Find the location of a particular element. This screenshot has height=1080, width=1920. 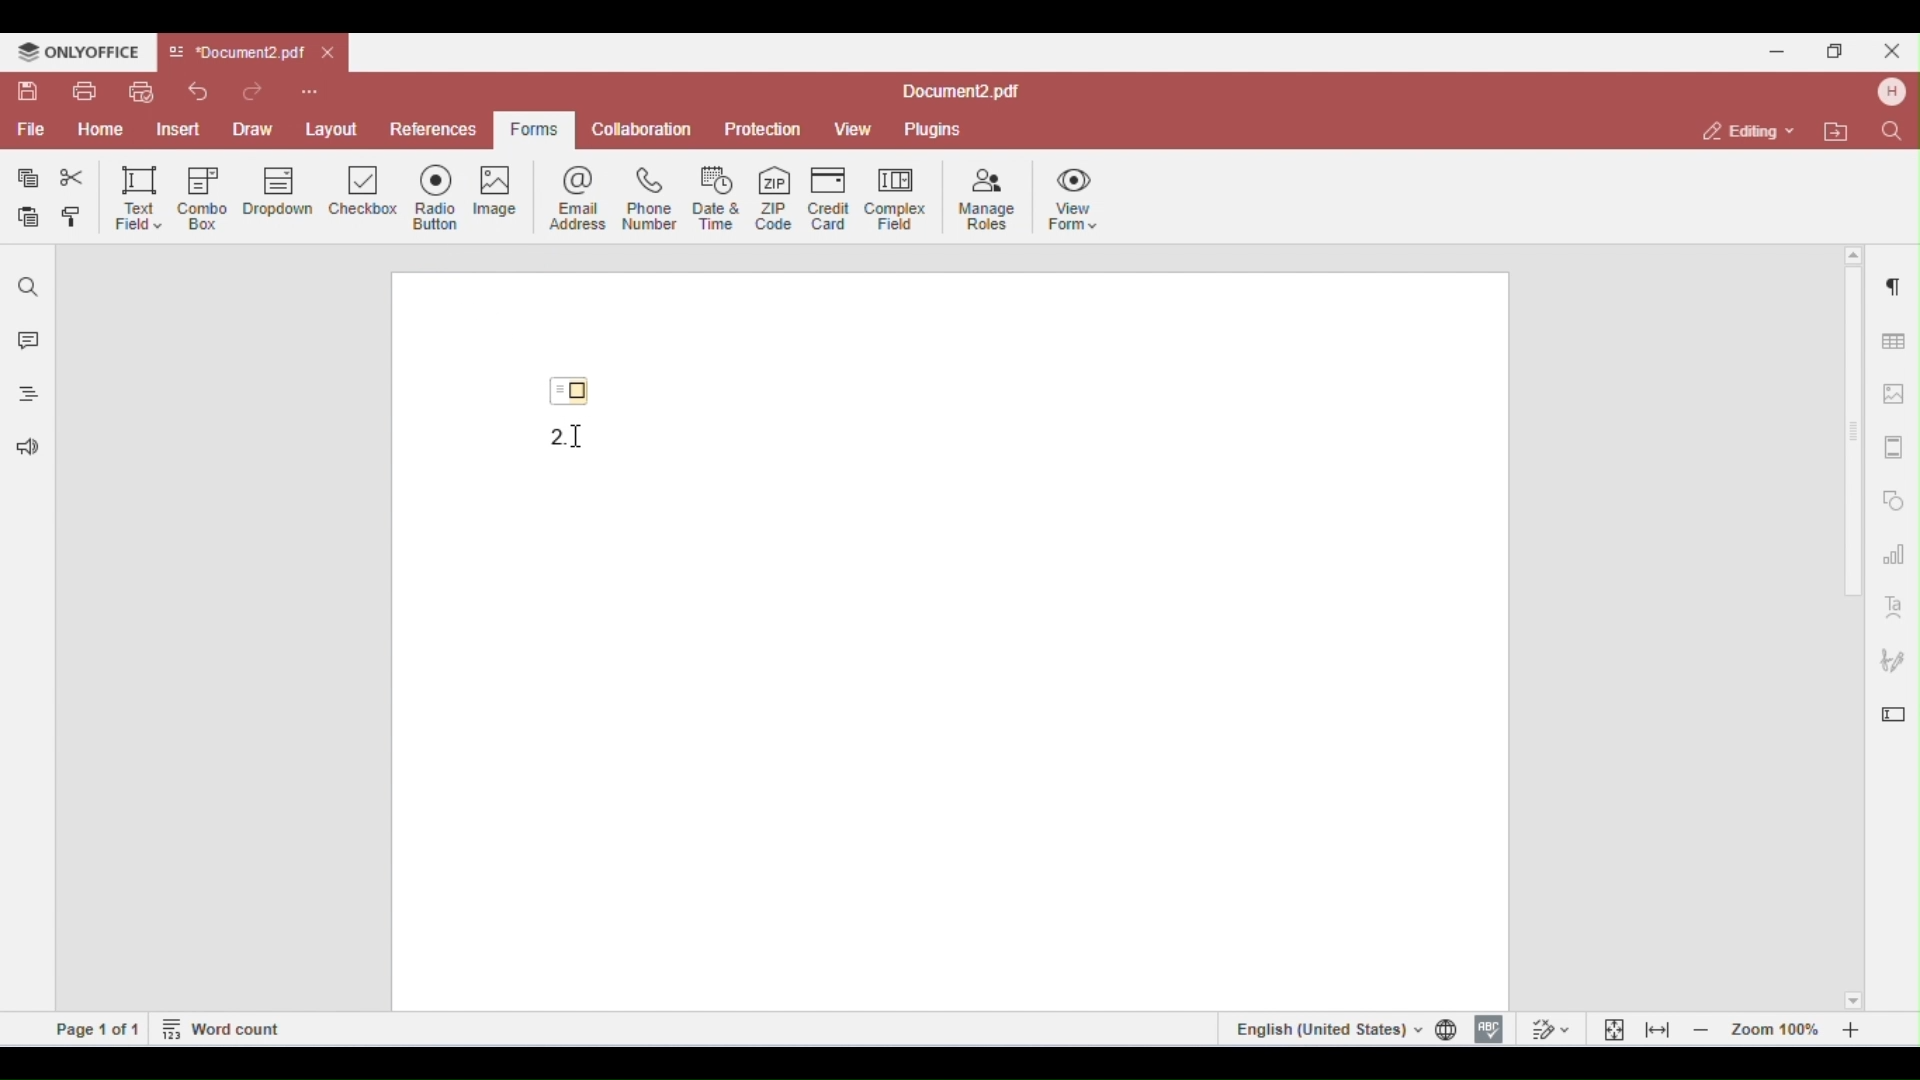

table settings is located at coordinates (1891, 338).